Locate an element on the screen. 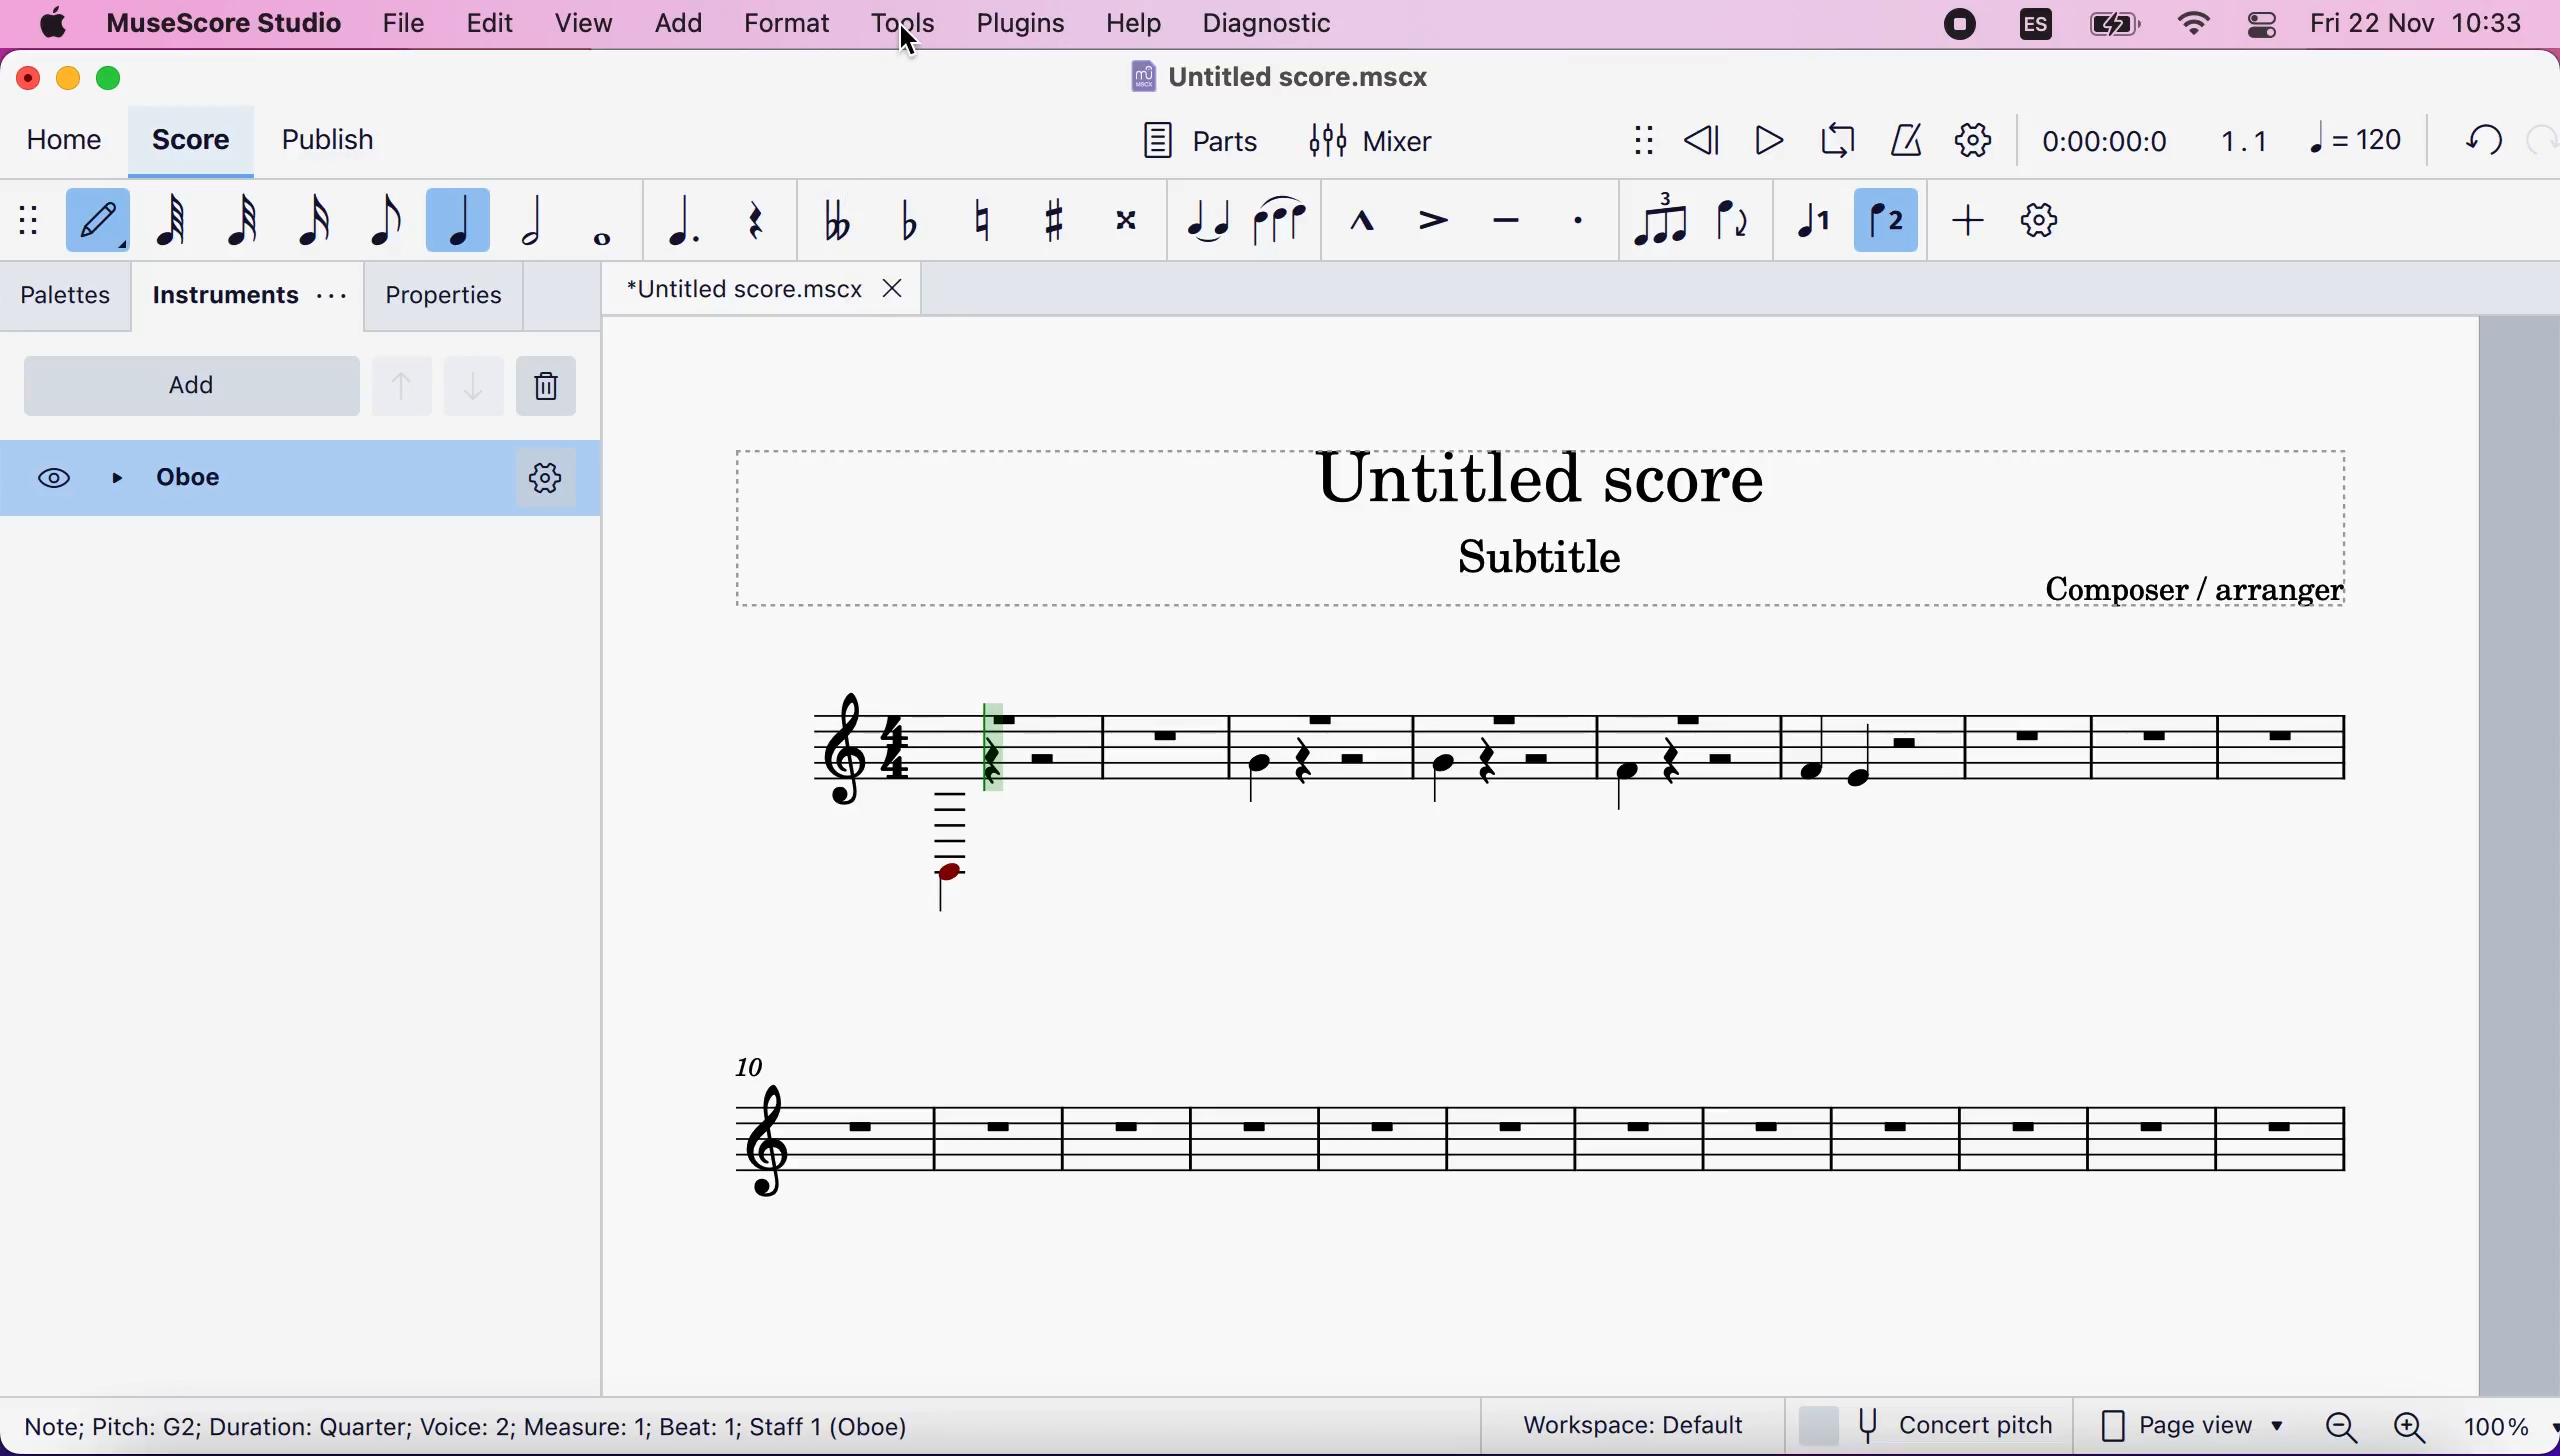 The width and height of the screenshot is (2560, 1456). zoom in is located at coordinates (2411, 1424).